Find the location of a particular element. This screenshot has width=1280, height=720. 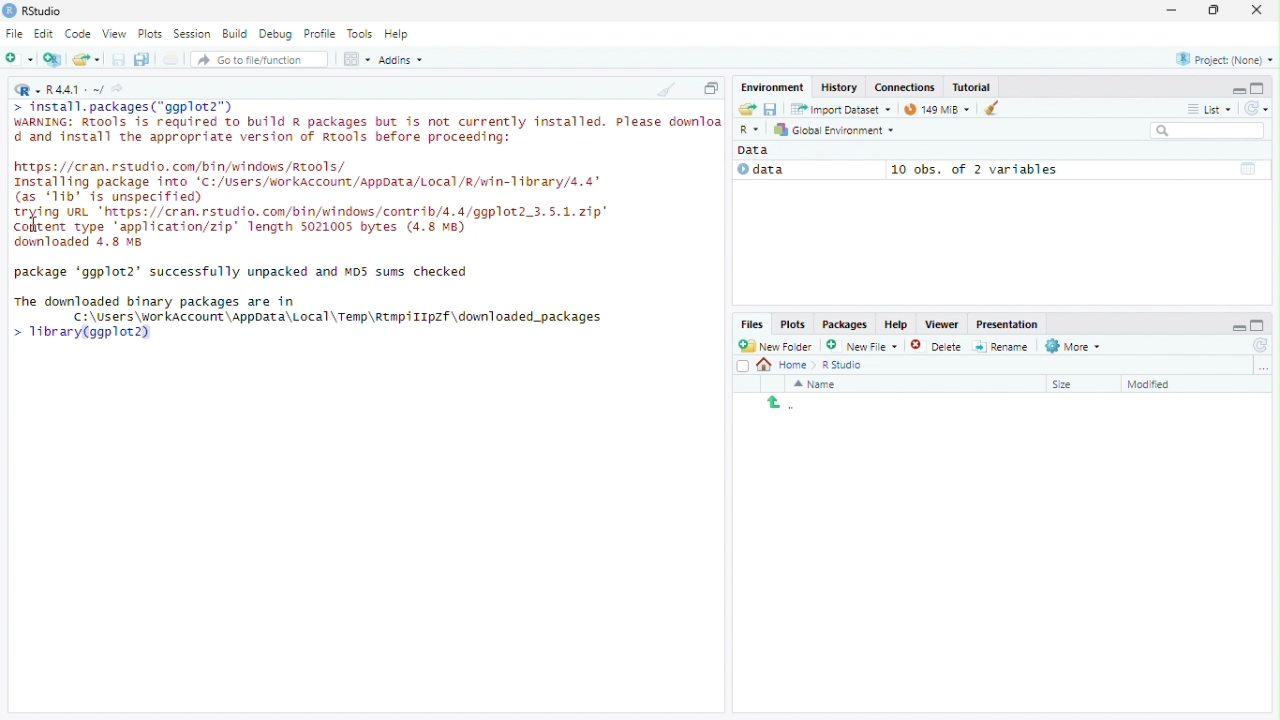

Profile is located at coordinates (323, 34).